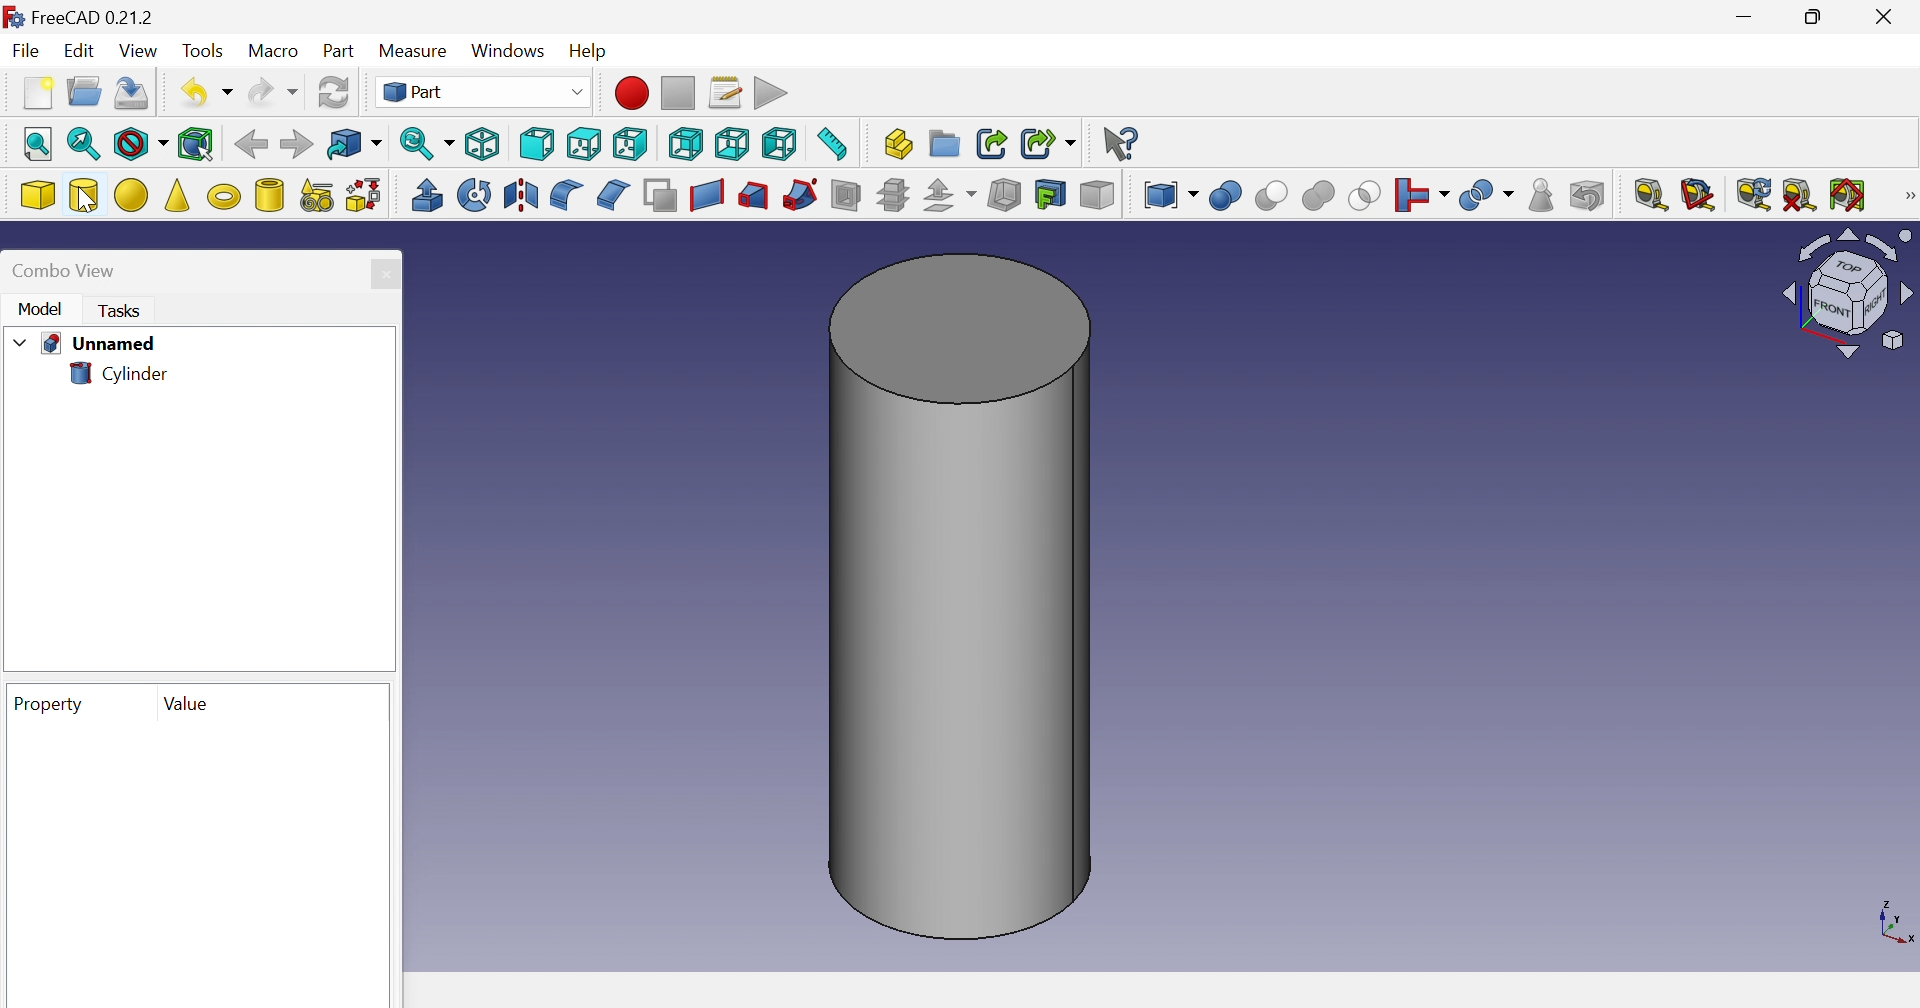  I want to click on Bottom, so click(732, 146).